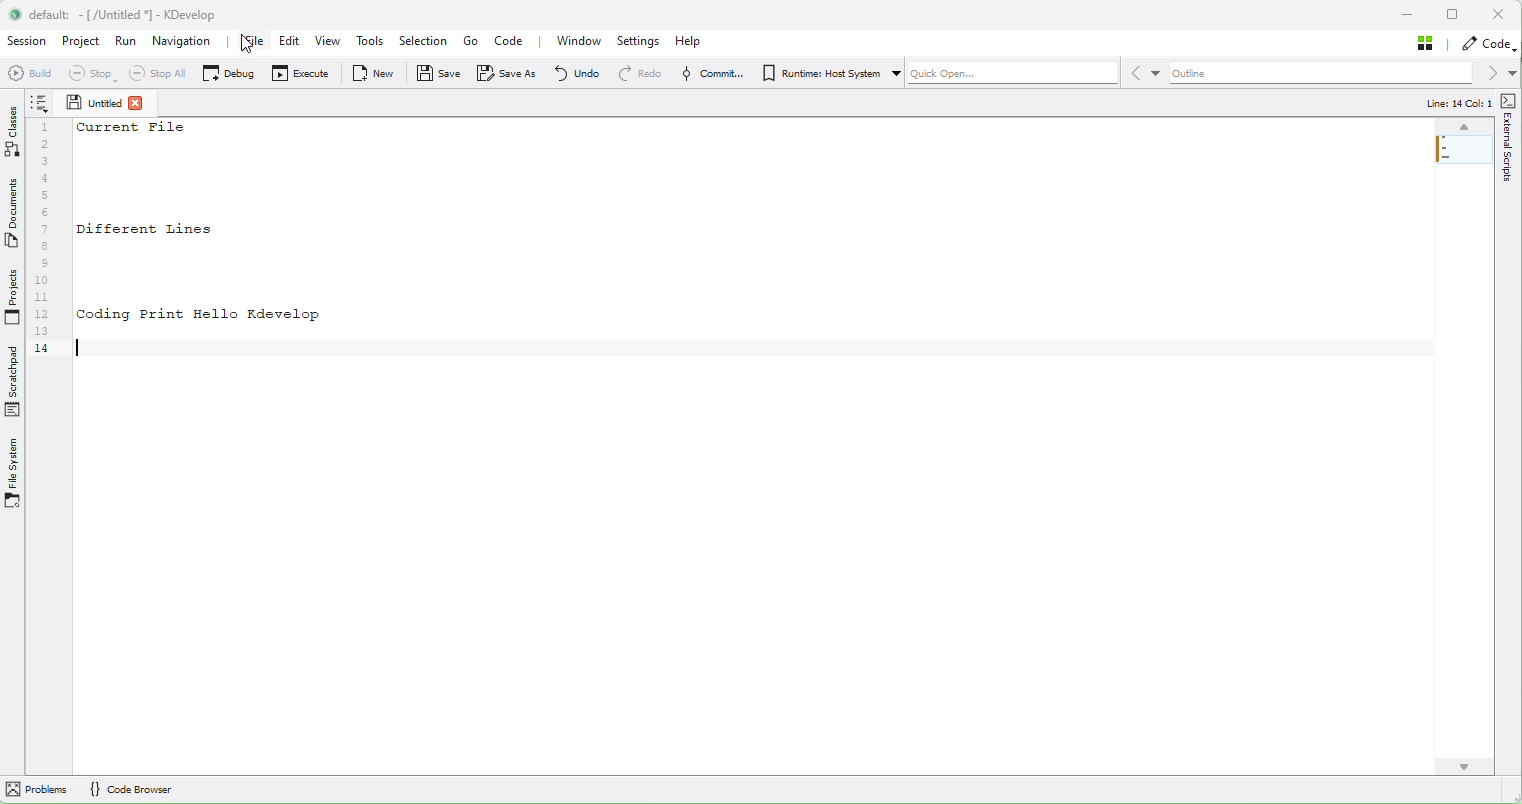  Describe the element at coordinates (201, 316) in the screenshot. I see `Coding Print Hello Kdevelop` at that location.